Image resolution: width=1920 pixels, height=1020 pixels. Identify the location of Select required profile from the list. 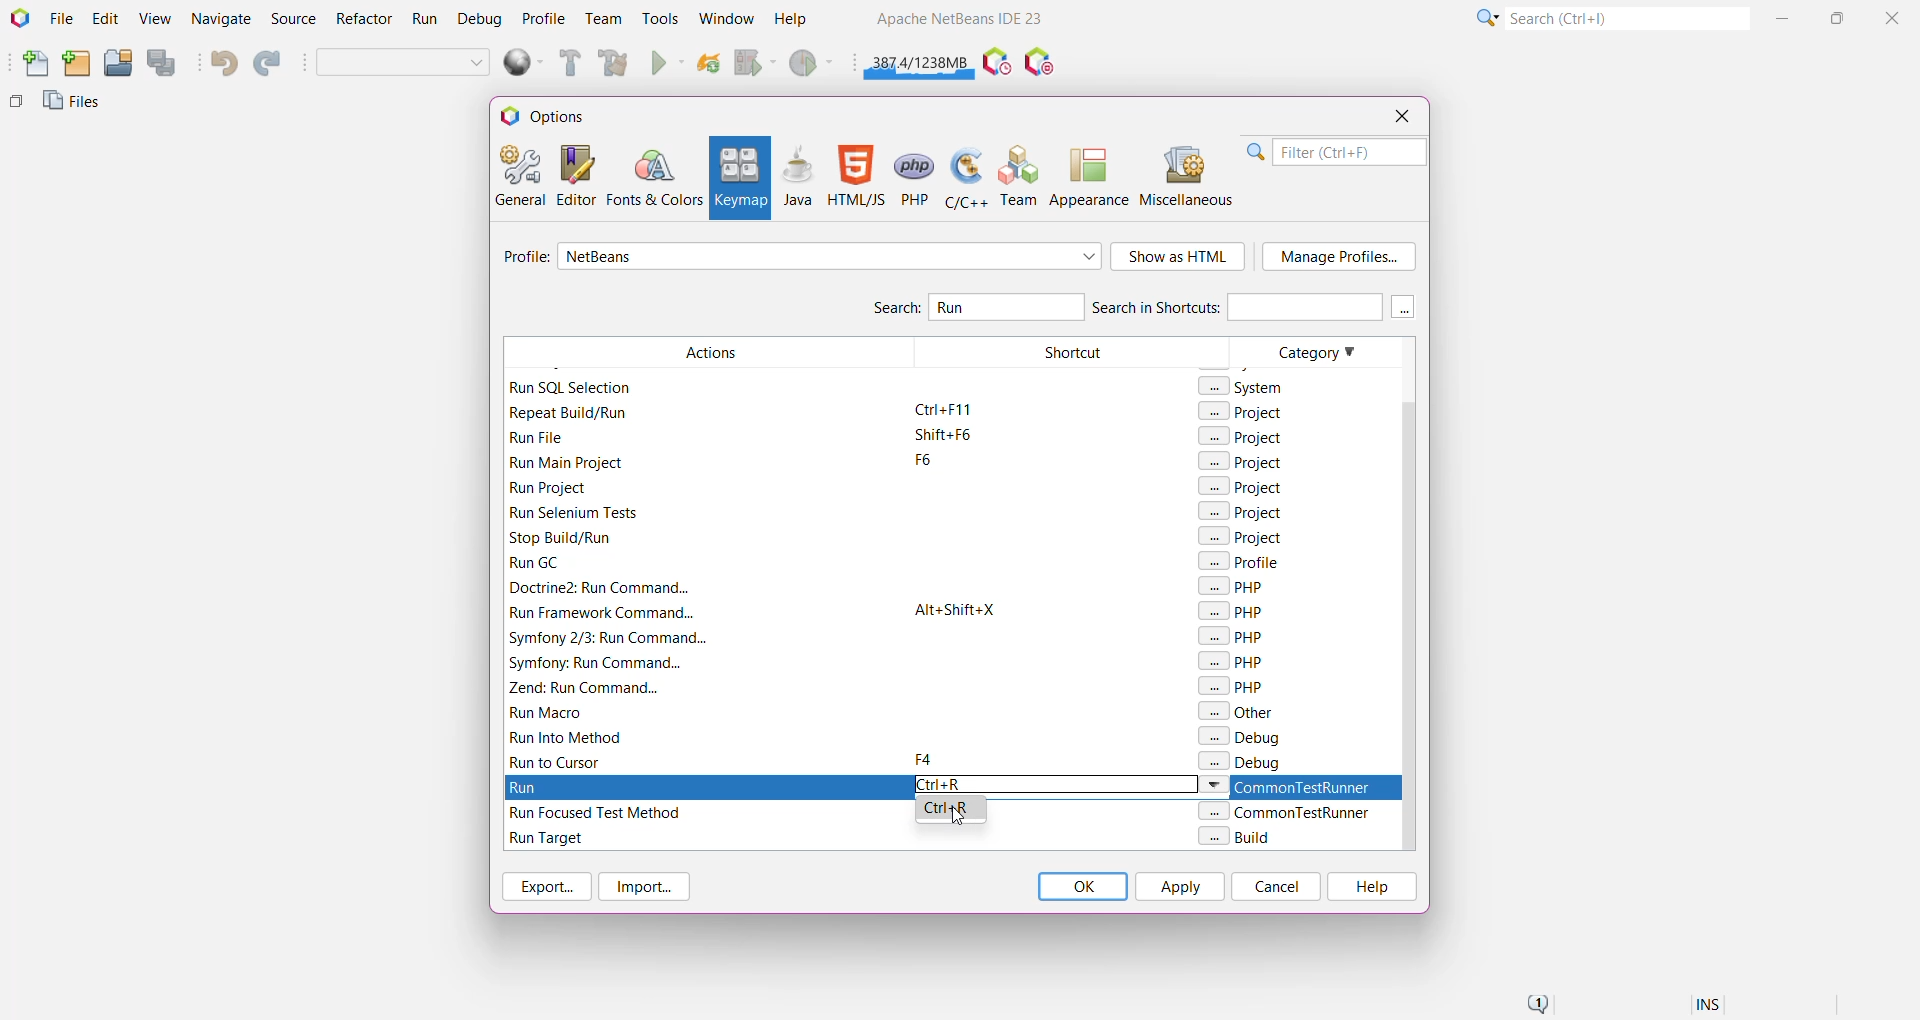
(830, 256).